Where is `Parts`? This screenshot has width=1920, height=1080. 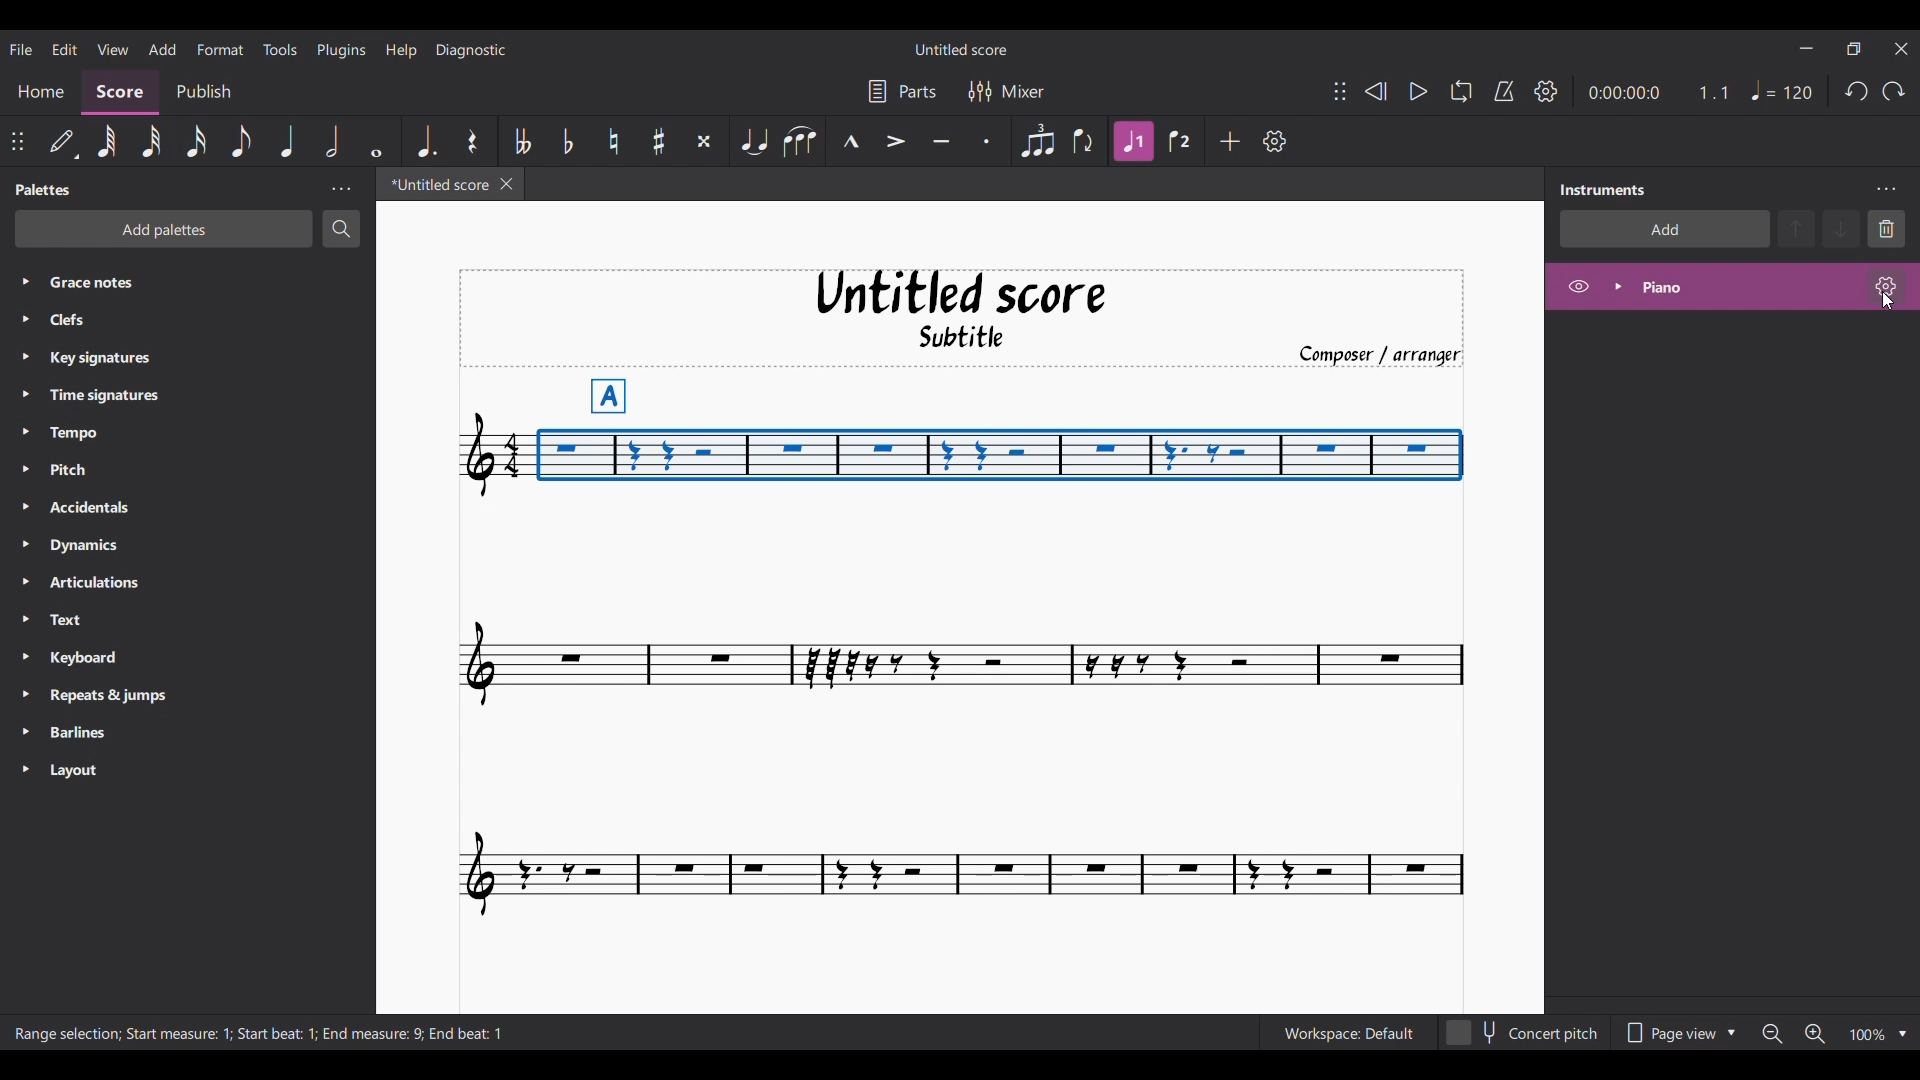 Parts is located at coordinates (902, 91).